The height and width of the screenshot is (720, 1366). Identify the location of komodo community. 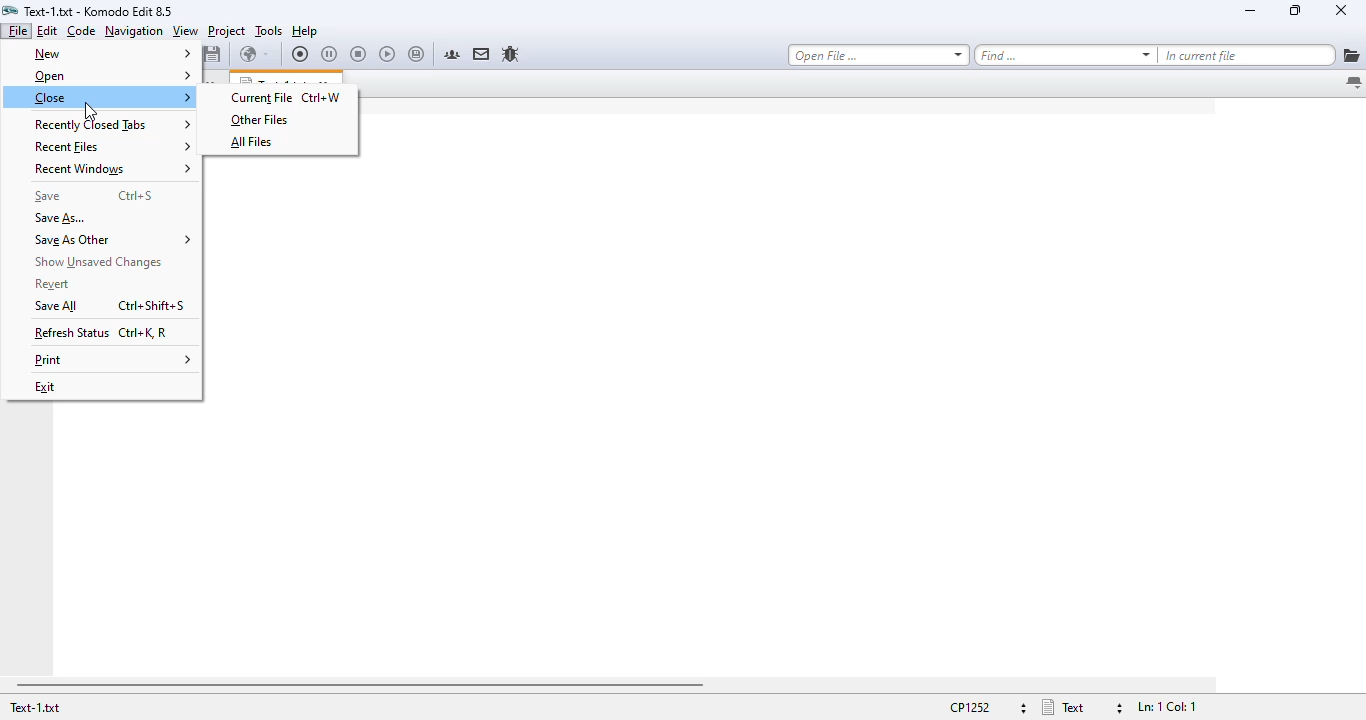
(452, 54).